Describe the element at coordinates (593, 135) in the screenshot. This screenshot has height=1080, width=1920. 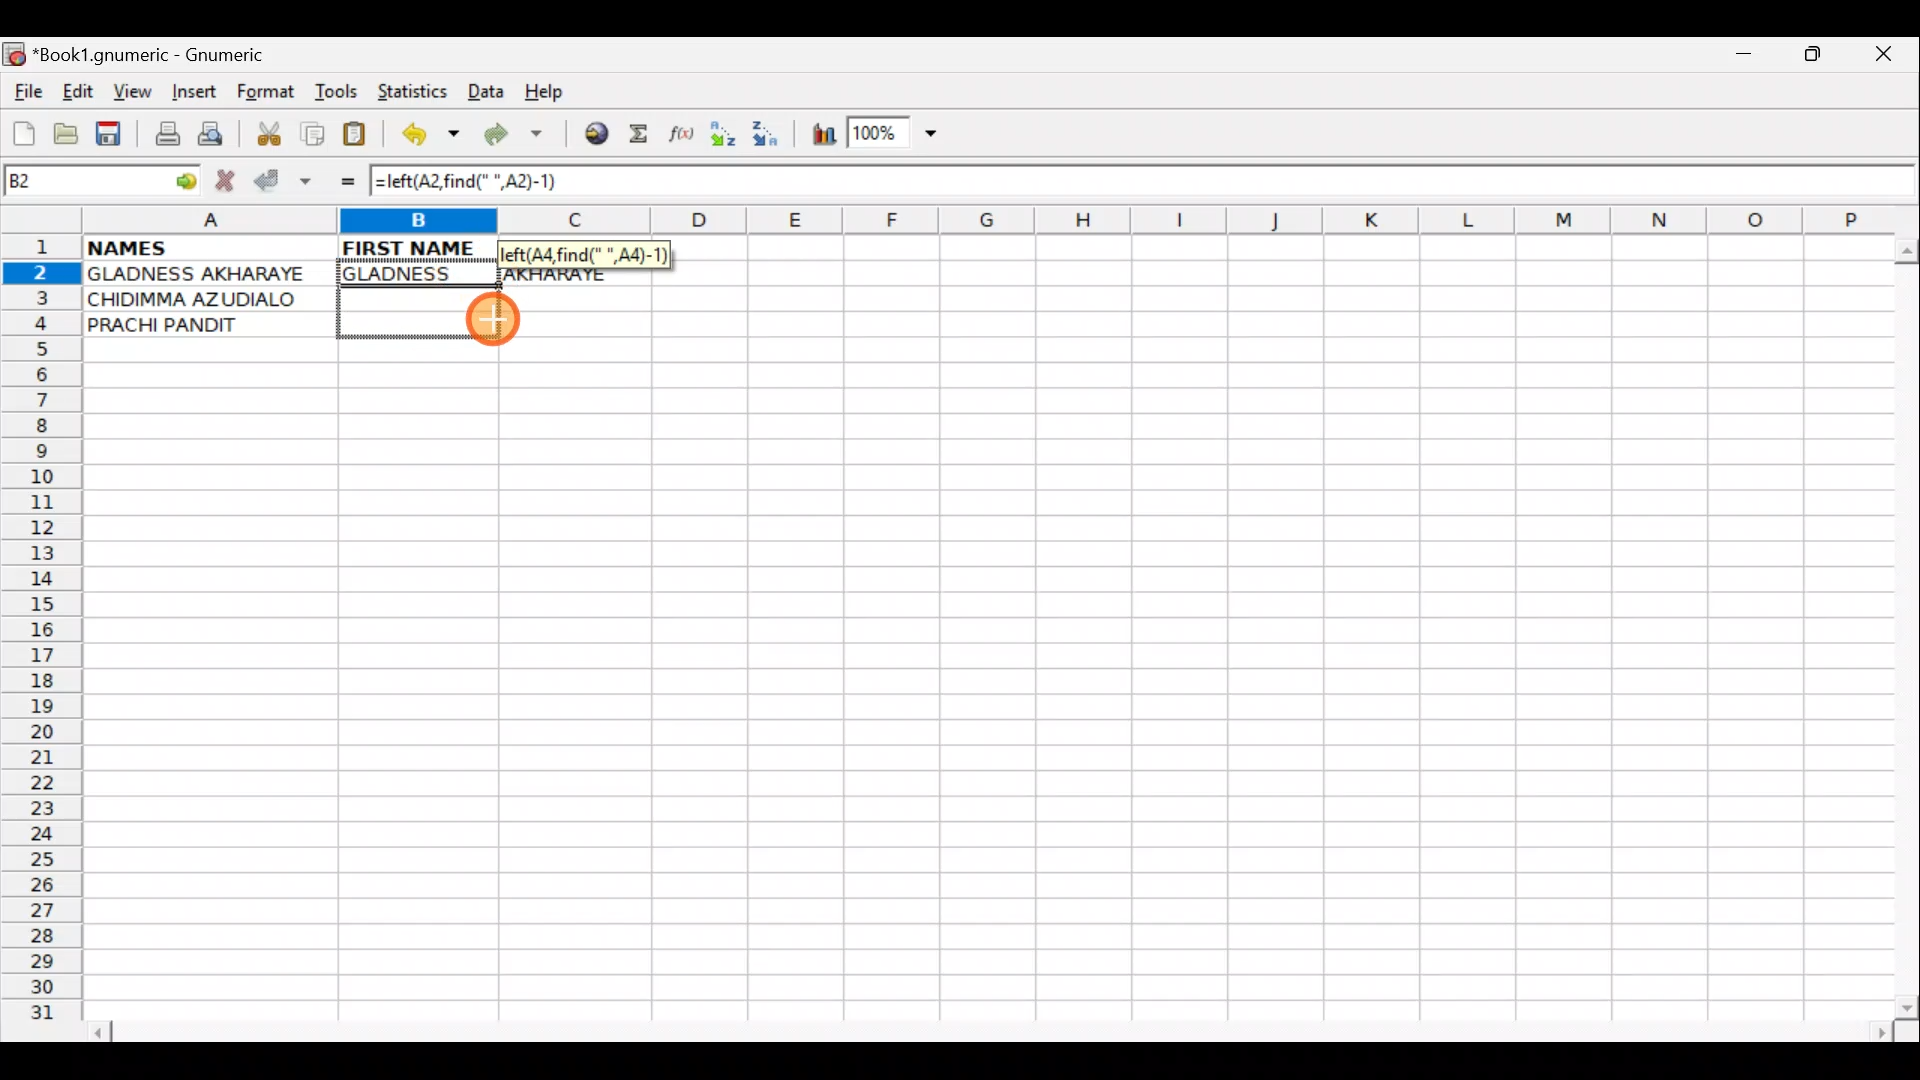
I see `Insert hyperlink` at that location.